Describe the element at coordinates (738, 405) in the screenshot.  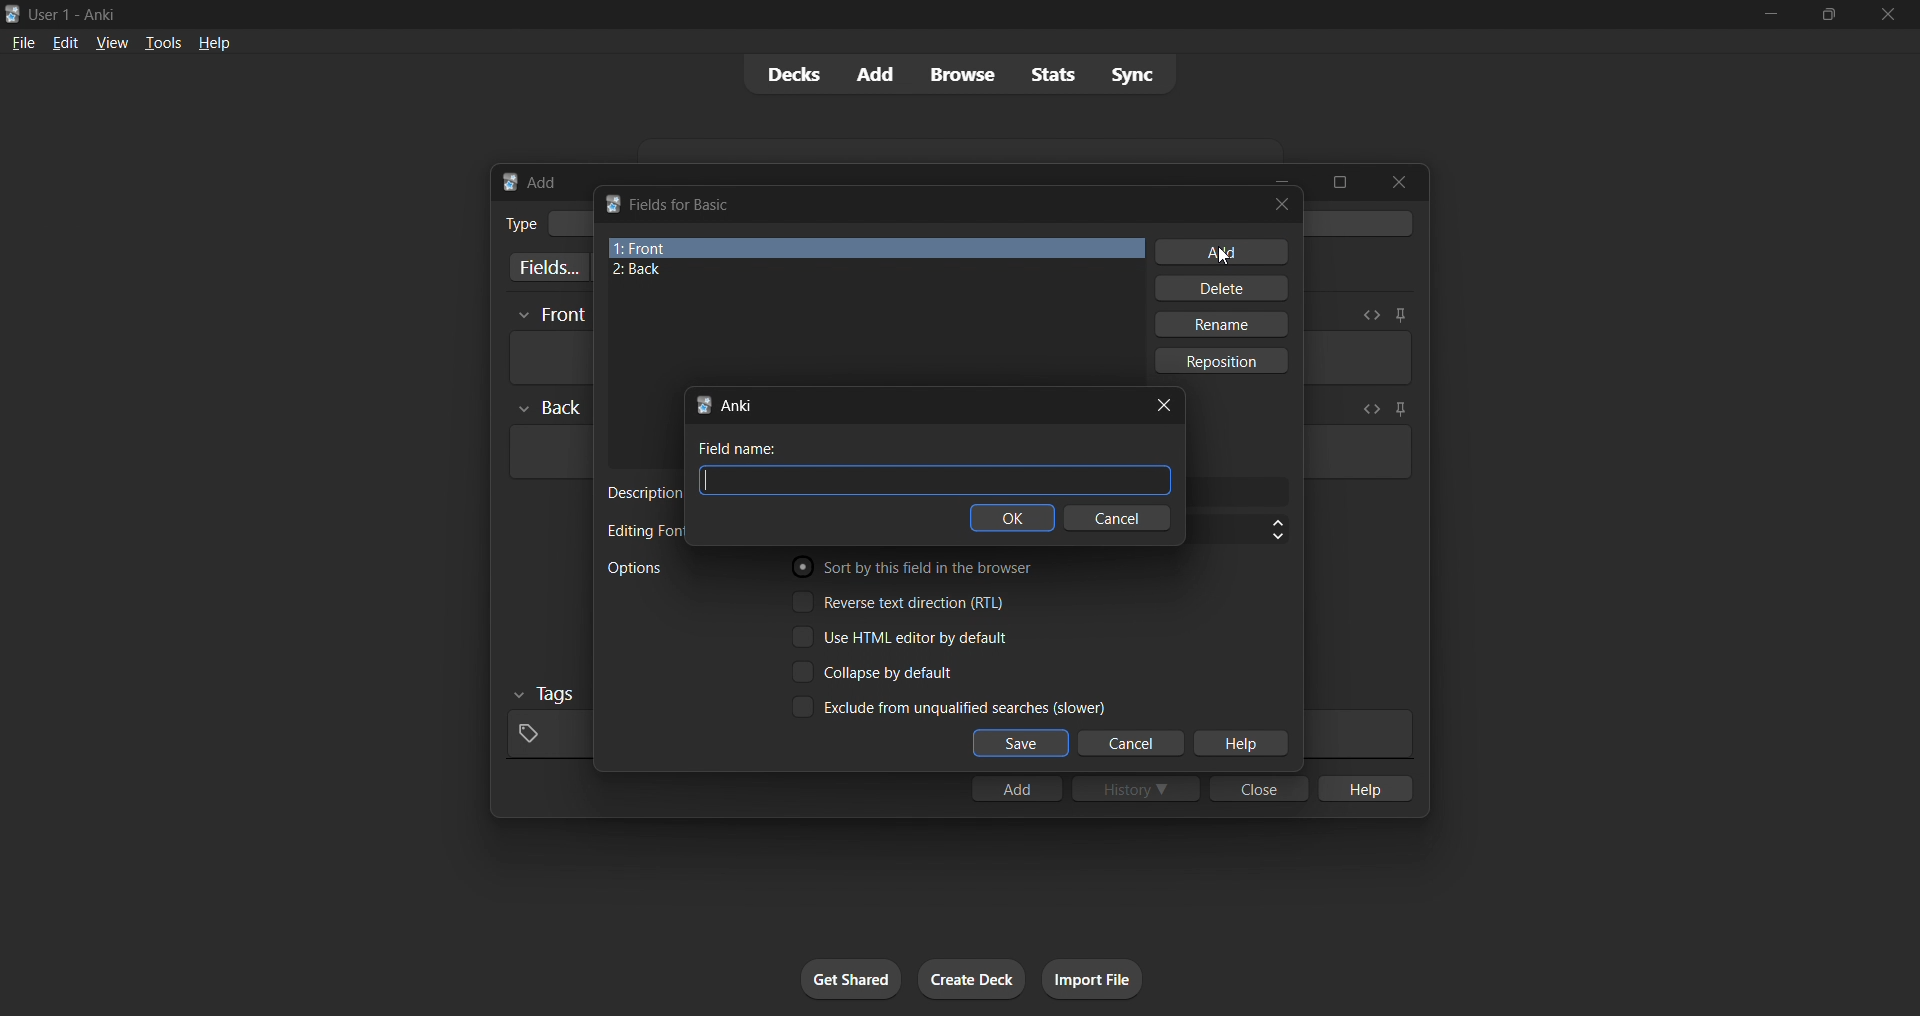
I see `add field title bar` at that location.